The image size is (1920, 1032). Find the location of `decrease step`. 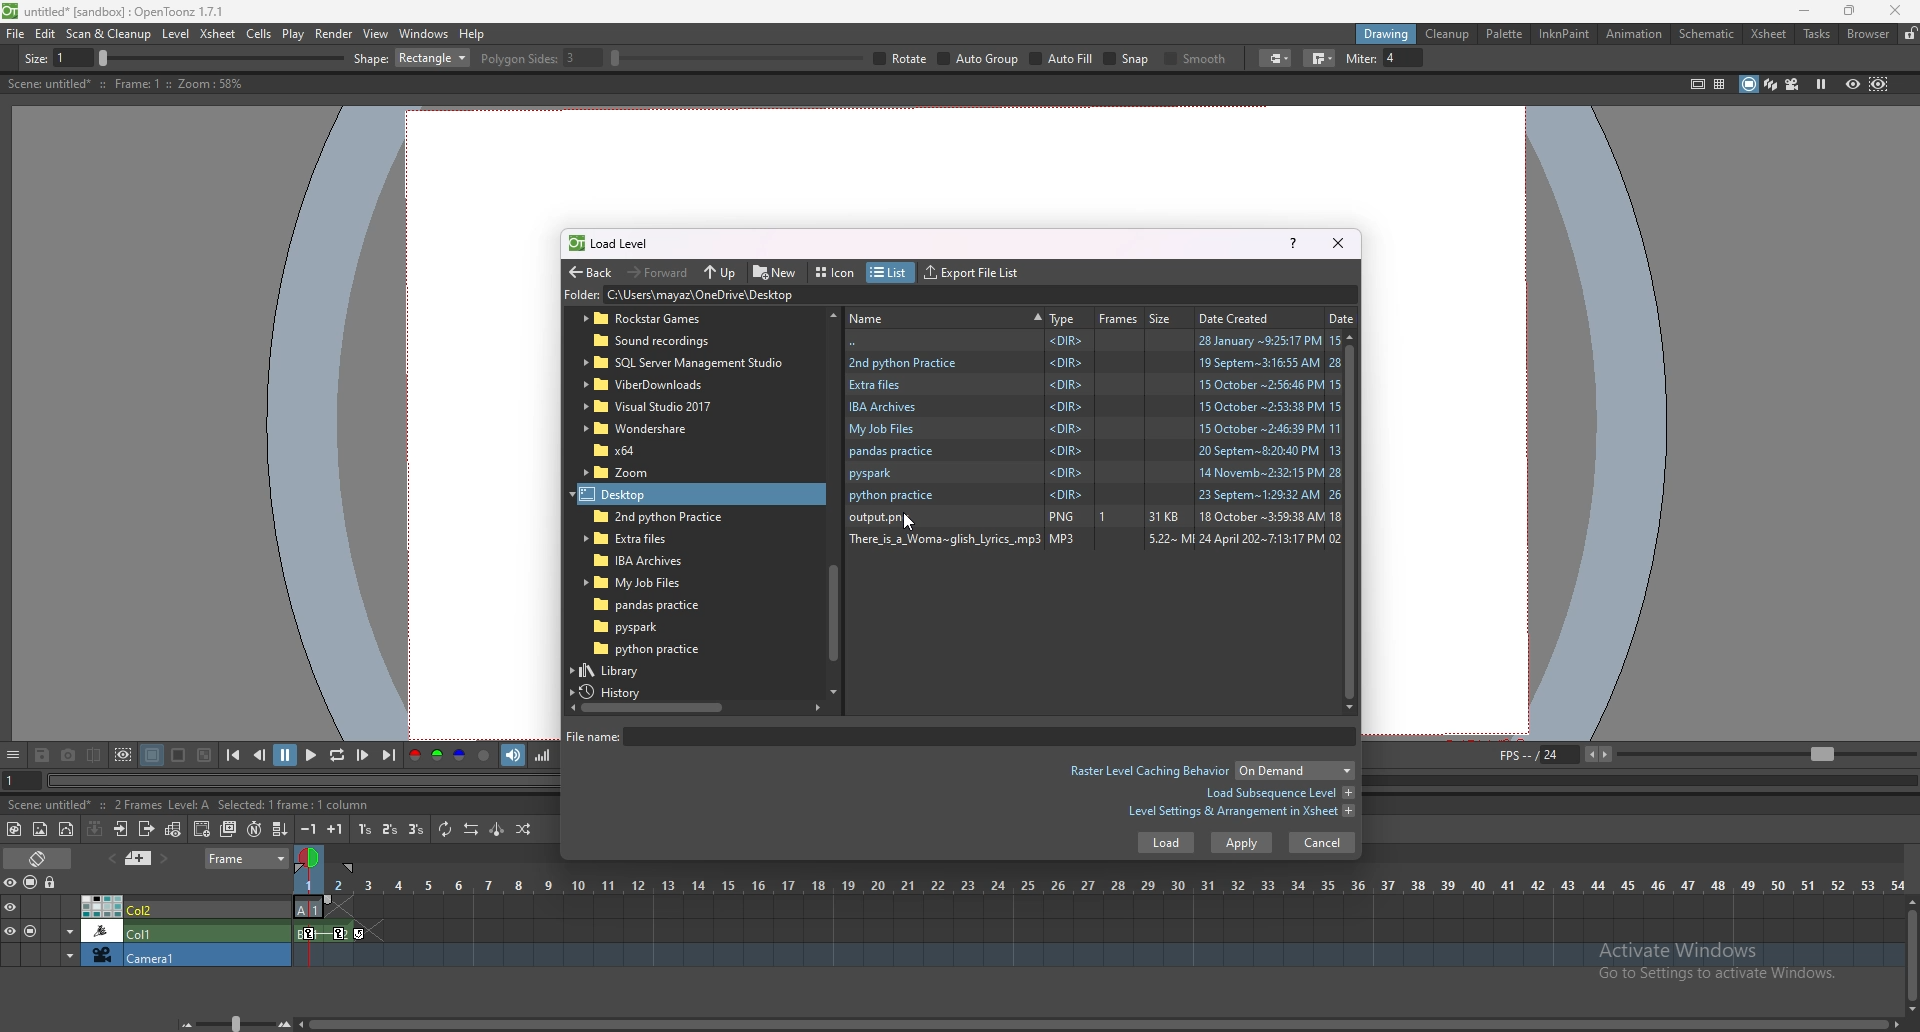

decrease step is located at coordinates (309, 829).